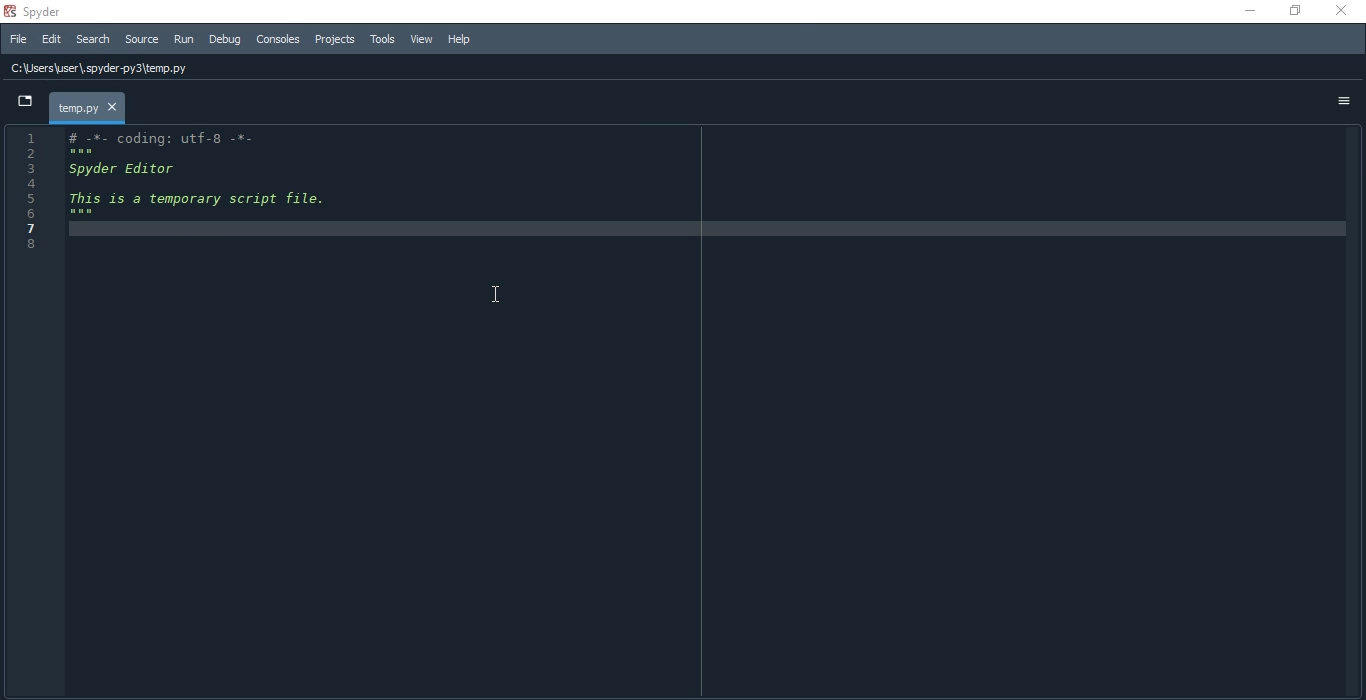 This screenshot has height=700, width=1366. Describe the element at coordinates (1295, 12) in the screenshot. I see `restore` at that location.